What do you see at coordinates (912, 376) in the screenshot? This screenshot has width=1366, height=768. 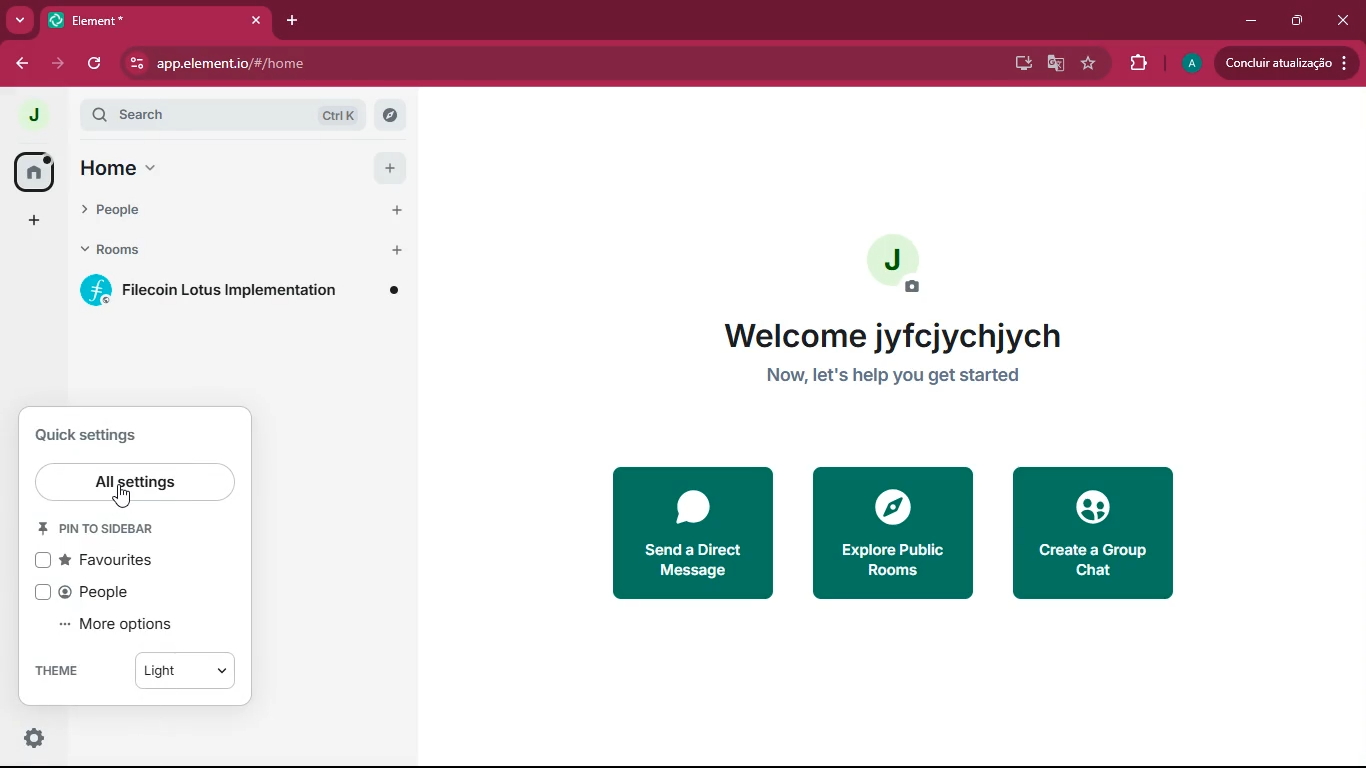 I see `description` at bounding box center [912, 376].